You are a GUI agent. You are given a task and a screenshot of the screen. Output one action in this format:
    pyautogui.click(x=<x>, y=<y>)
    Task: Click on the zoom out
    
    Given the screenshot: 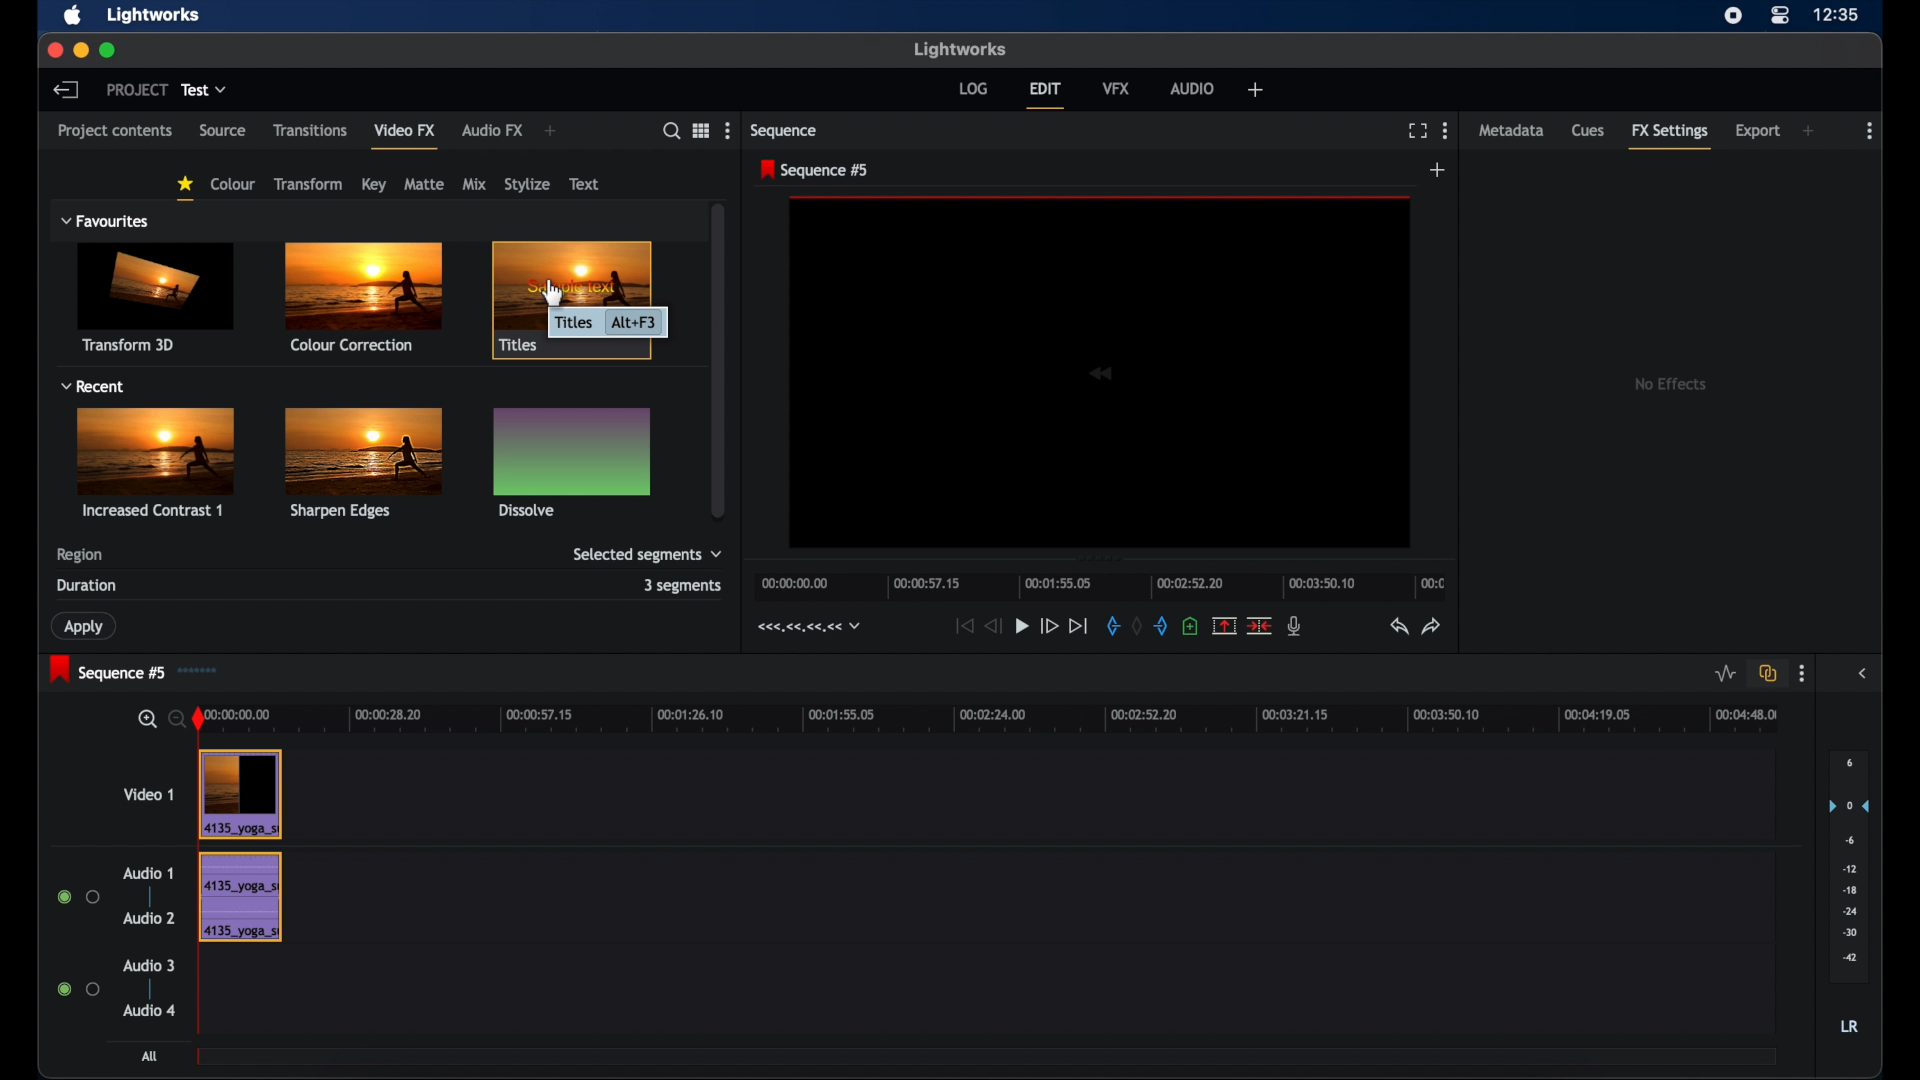 What is the action you would take?
    pyautogui.click(x=175, y=718)
    